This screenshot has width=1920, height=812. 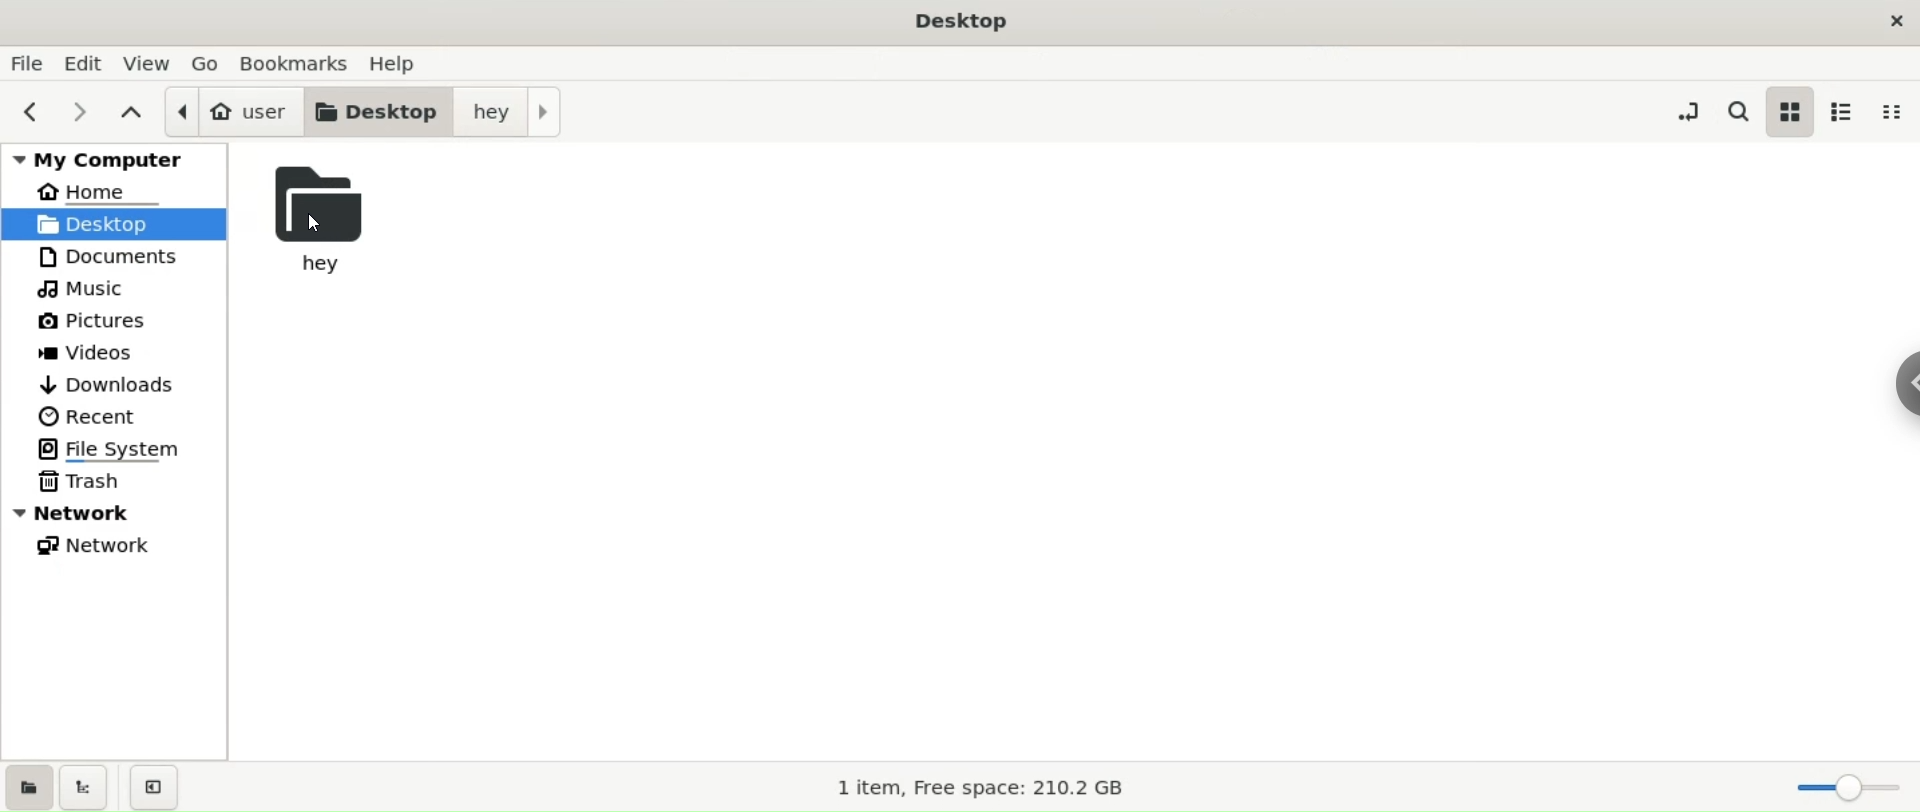 What do you see at coordinates (113, 513) in the screenshot?
I see `network` at bounding box center [113, 513].